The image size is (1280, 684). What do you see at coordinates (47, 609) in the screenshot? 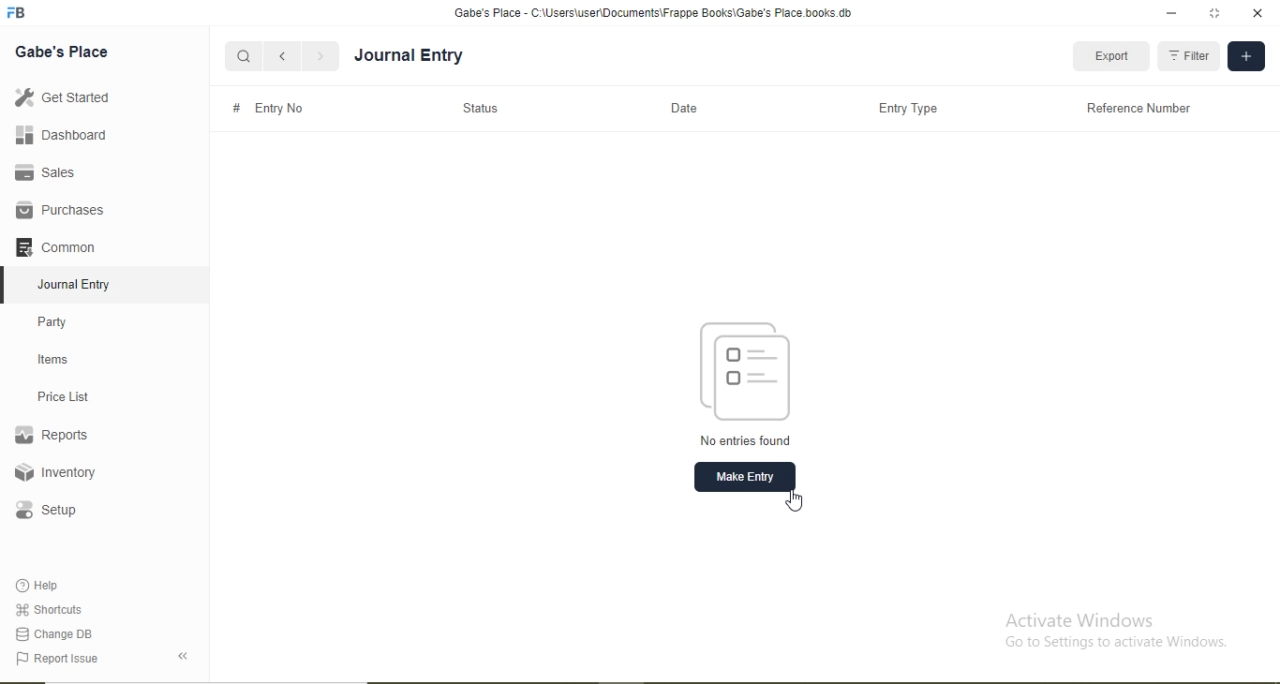
I see `Shortcuts` at bounding box center [47, 609].